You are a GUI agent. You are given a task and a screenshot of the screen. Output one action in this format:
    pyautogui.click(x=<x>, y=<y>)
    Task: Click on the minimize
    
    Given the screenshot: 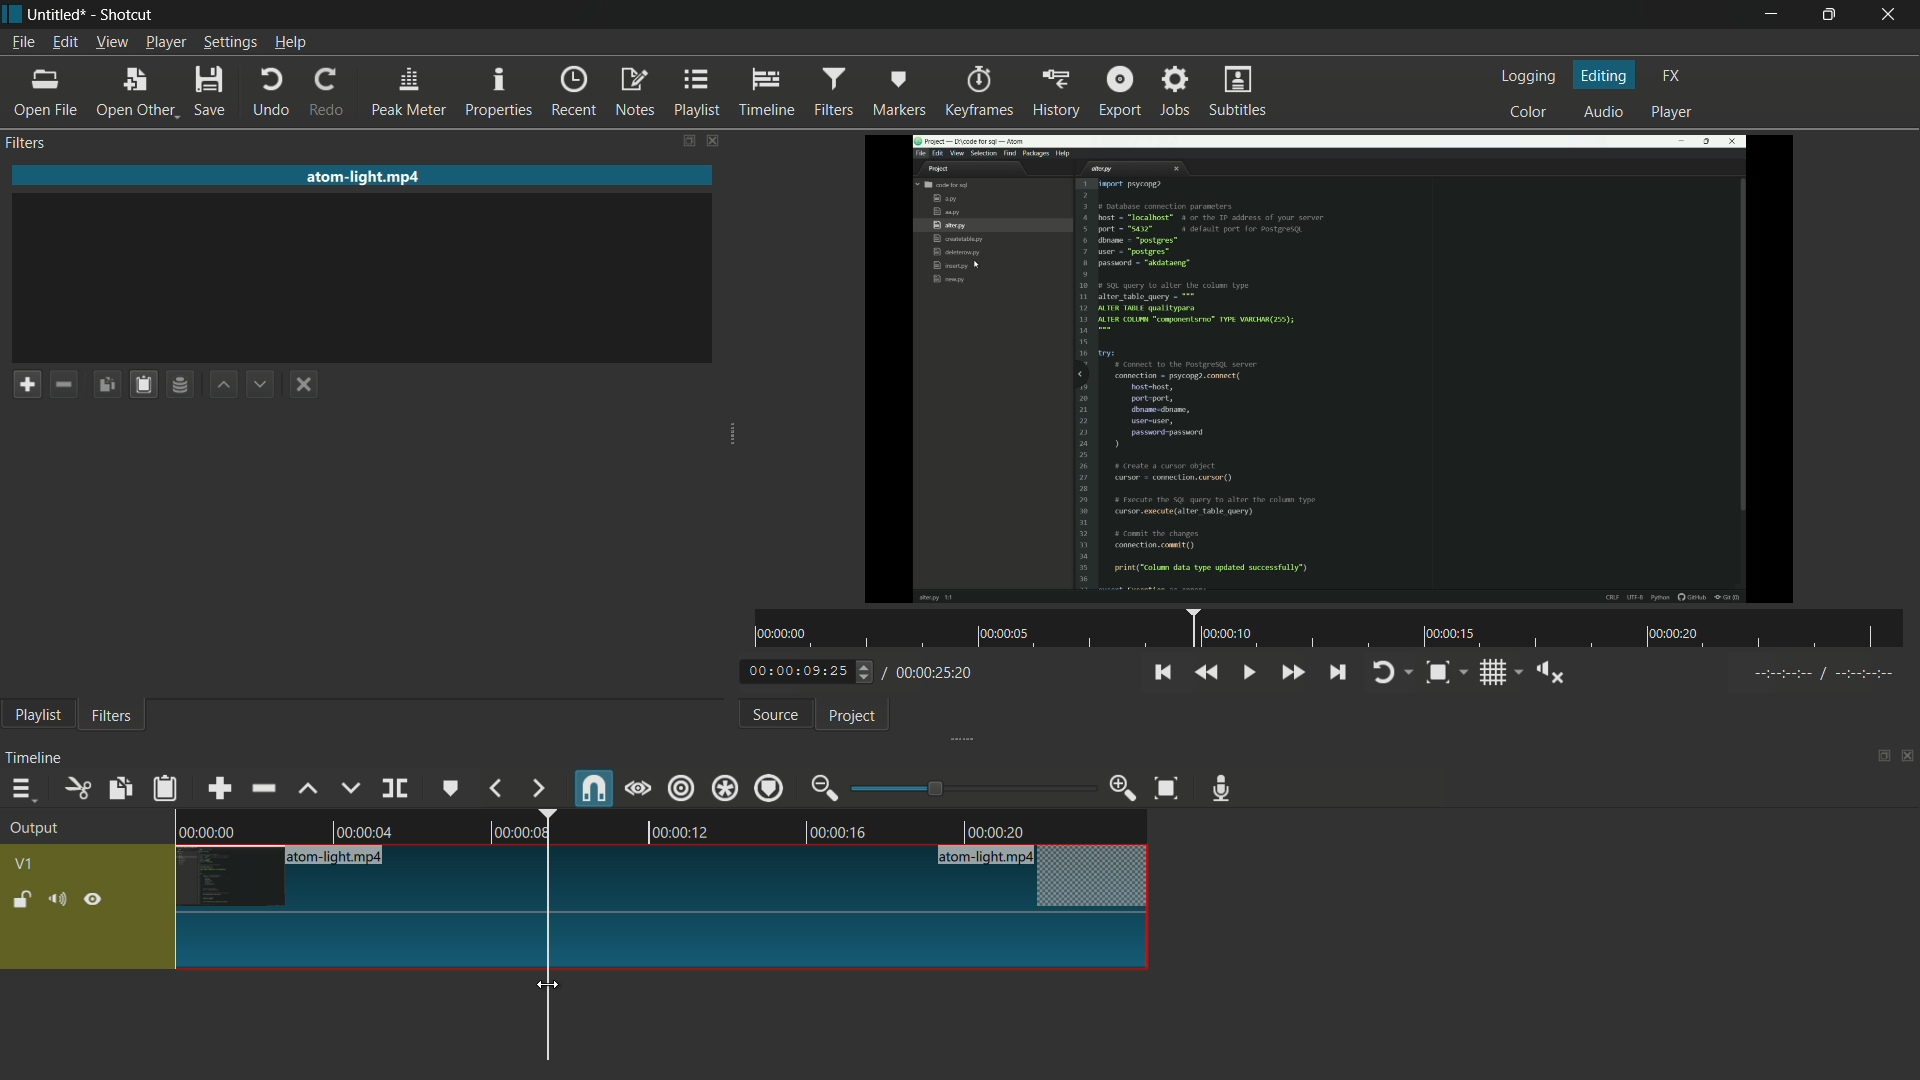 What is the action you would take?
    pyautogui.click(x=1768, y=15)
    